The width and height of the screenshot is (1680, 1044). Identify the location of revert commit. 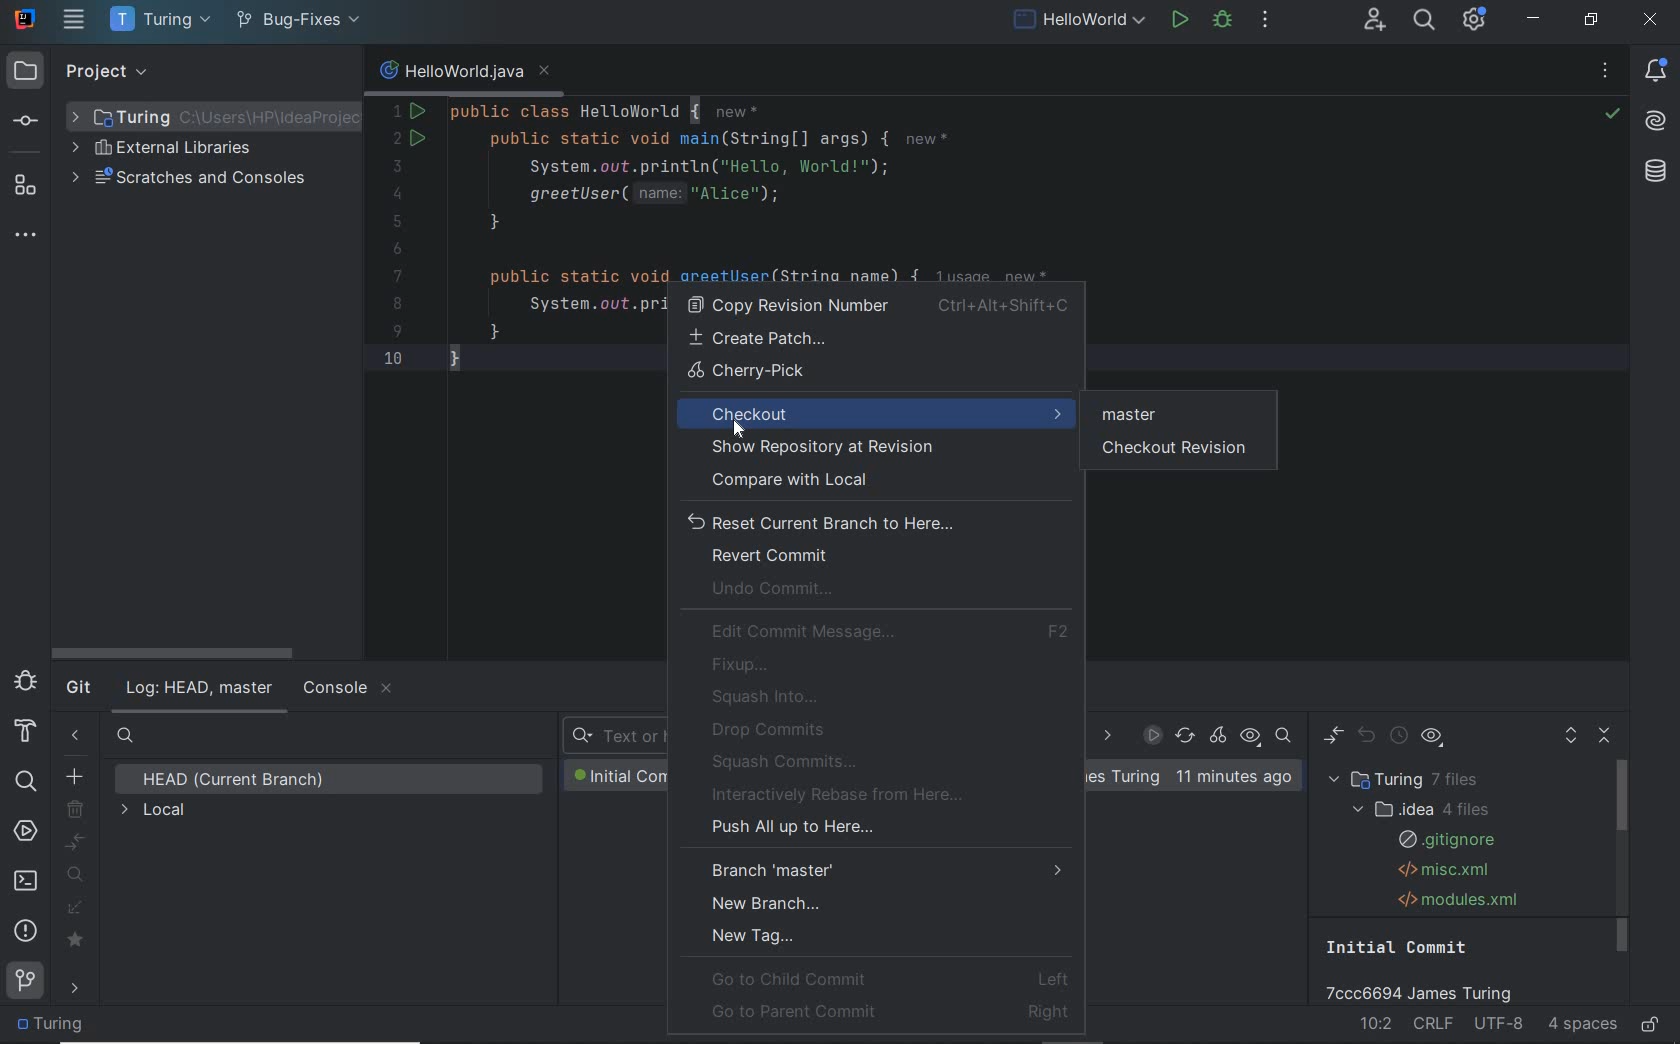
(769, 556).